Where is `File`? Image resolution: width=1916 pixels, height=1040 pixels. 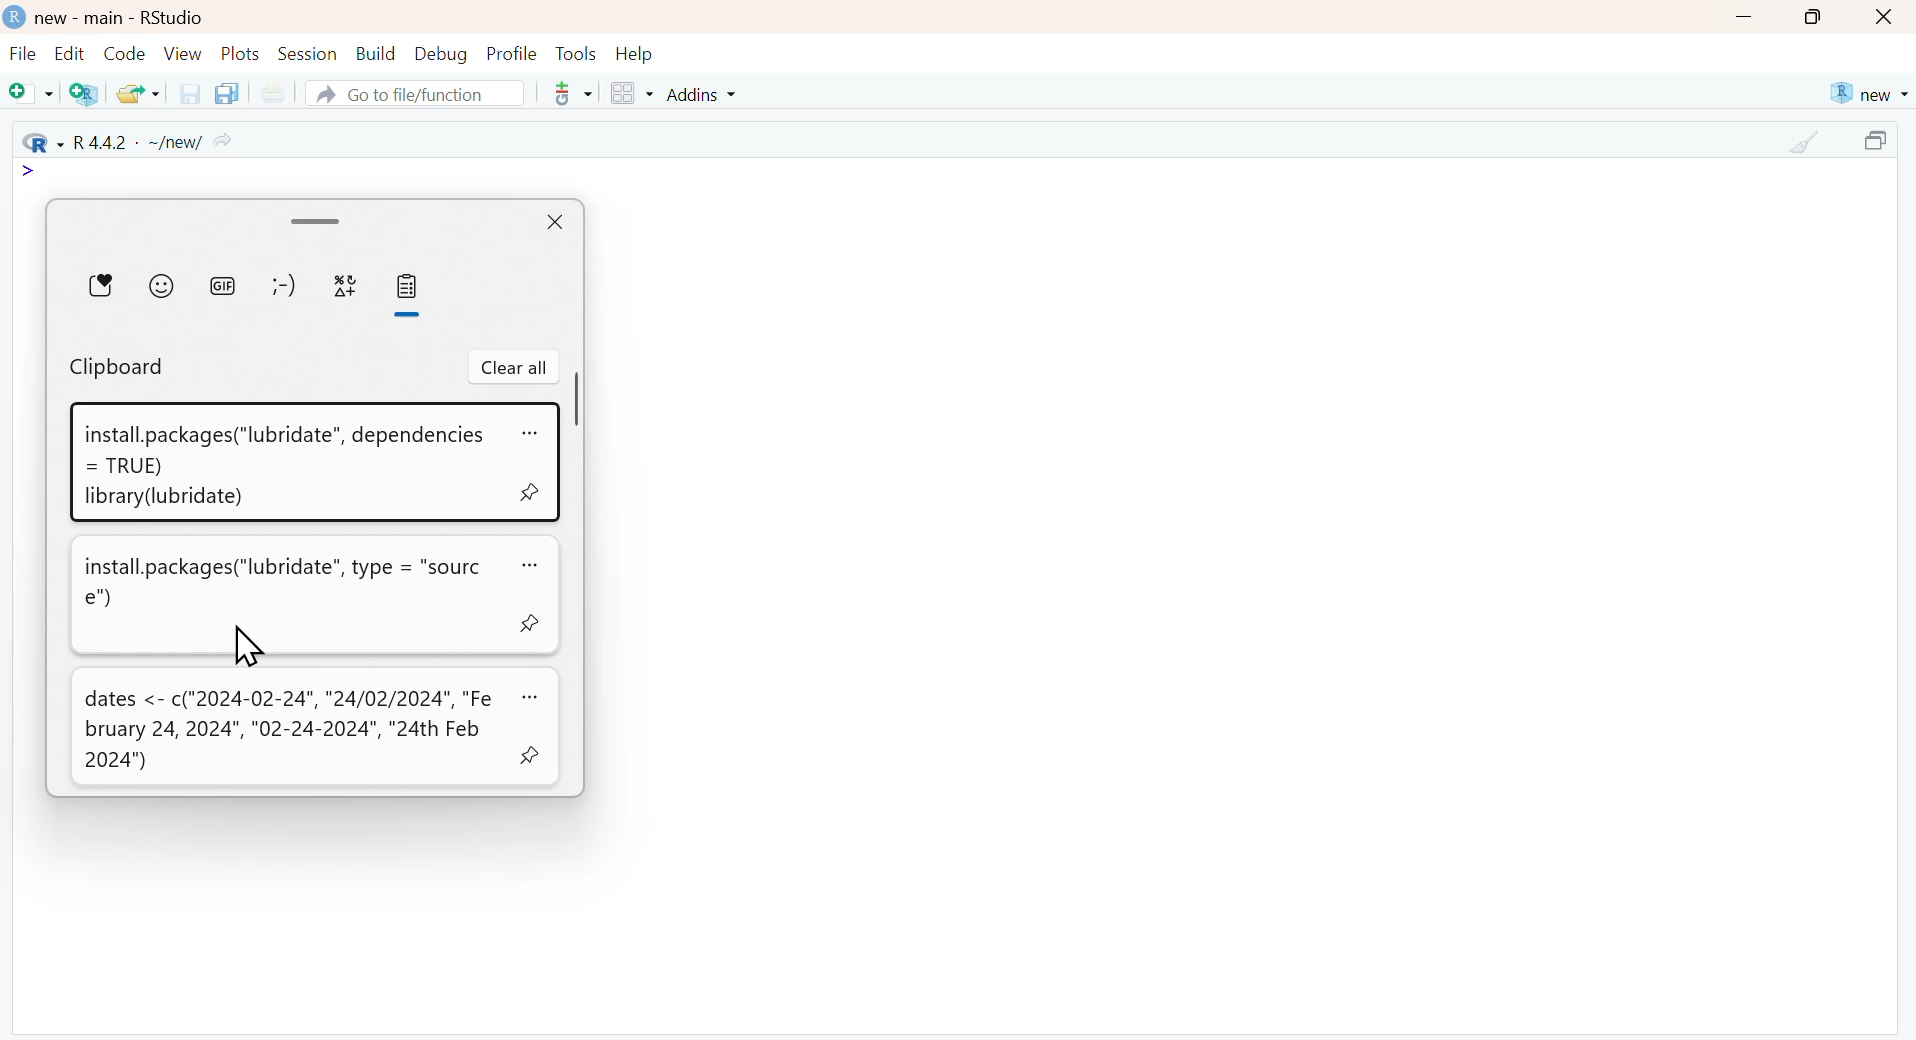
File is located at coordinates (23, 56).